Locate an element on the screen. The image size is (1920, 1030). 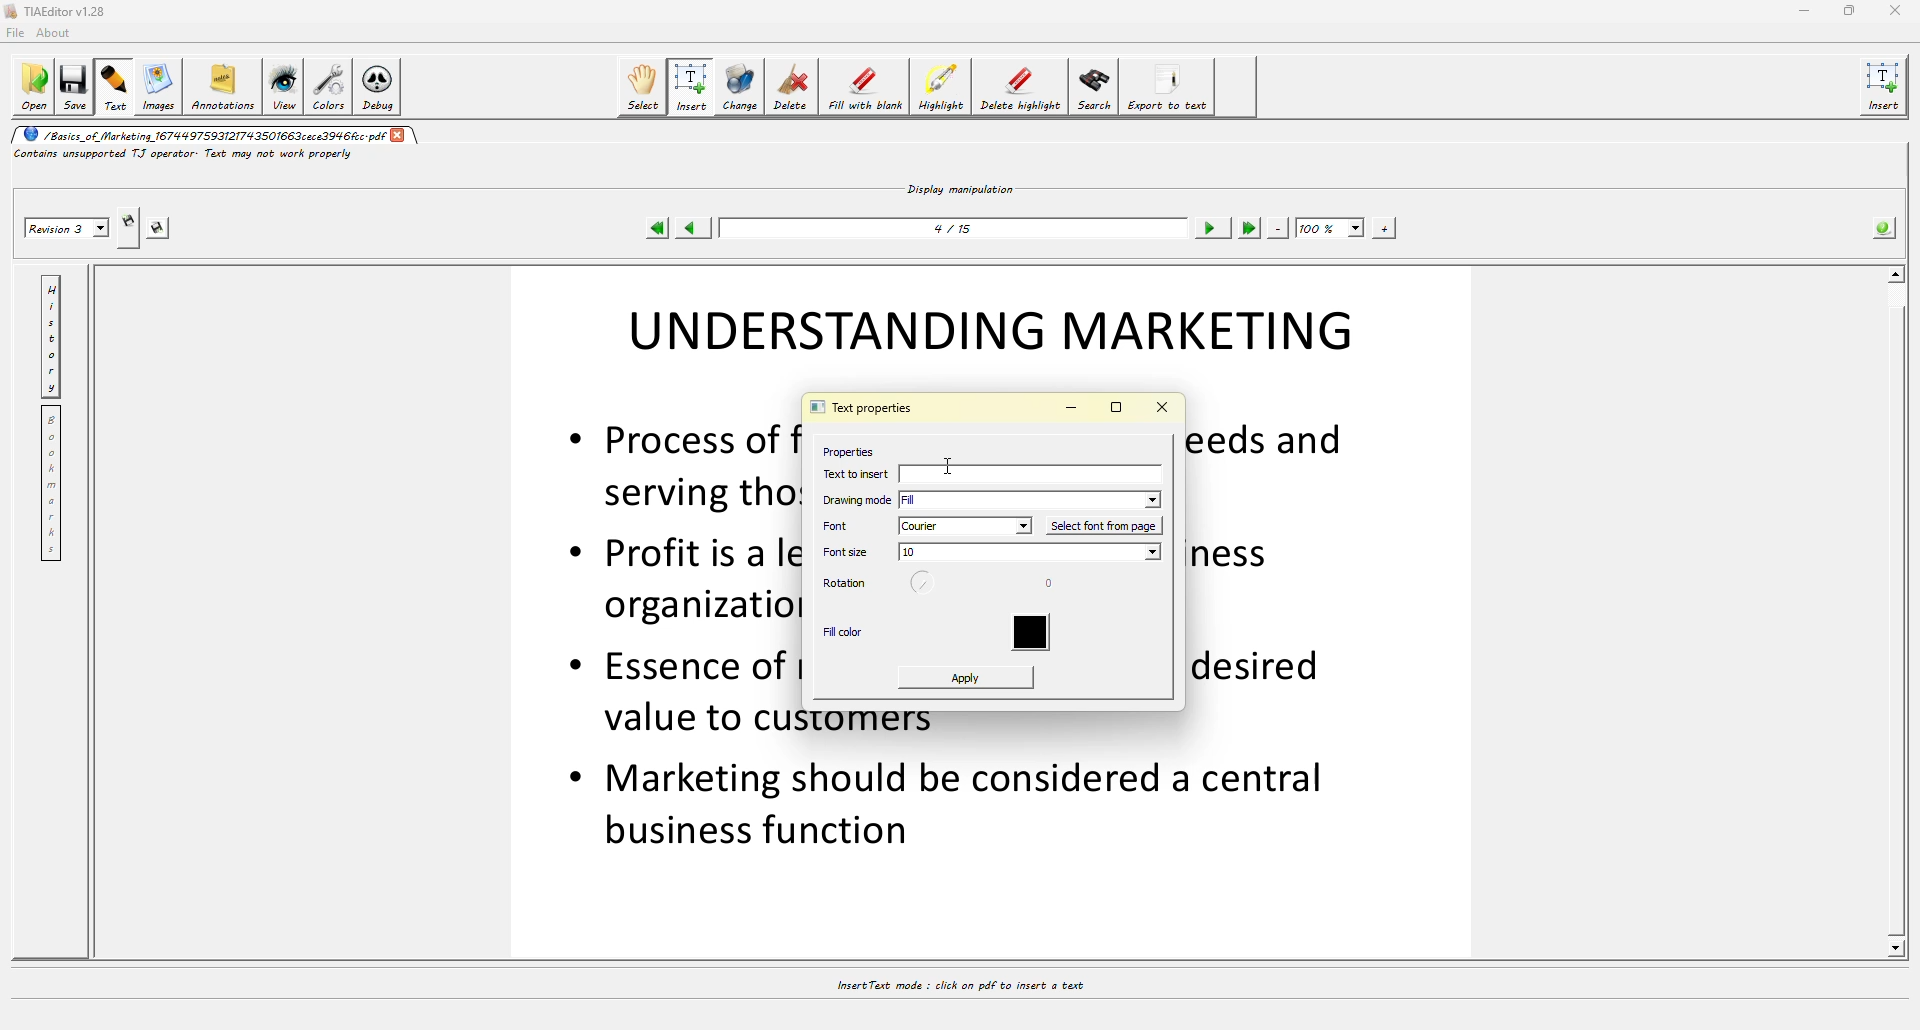
100% is located at coordinates (1330, 227).